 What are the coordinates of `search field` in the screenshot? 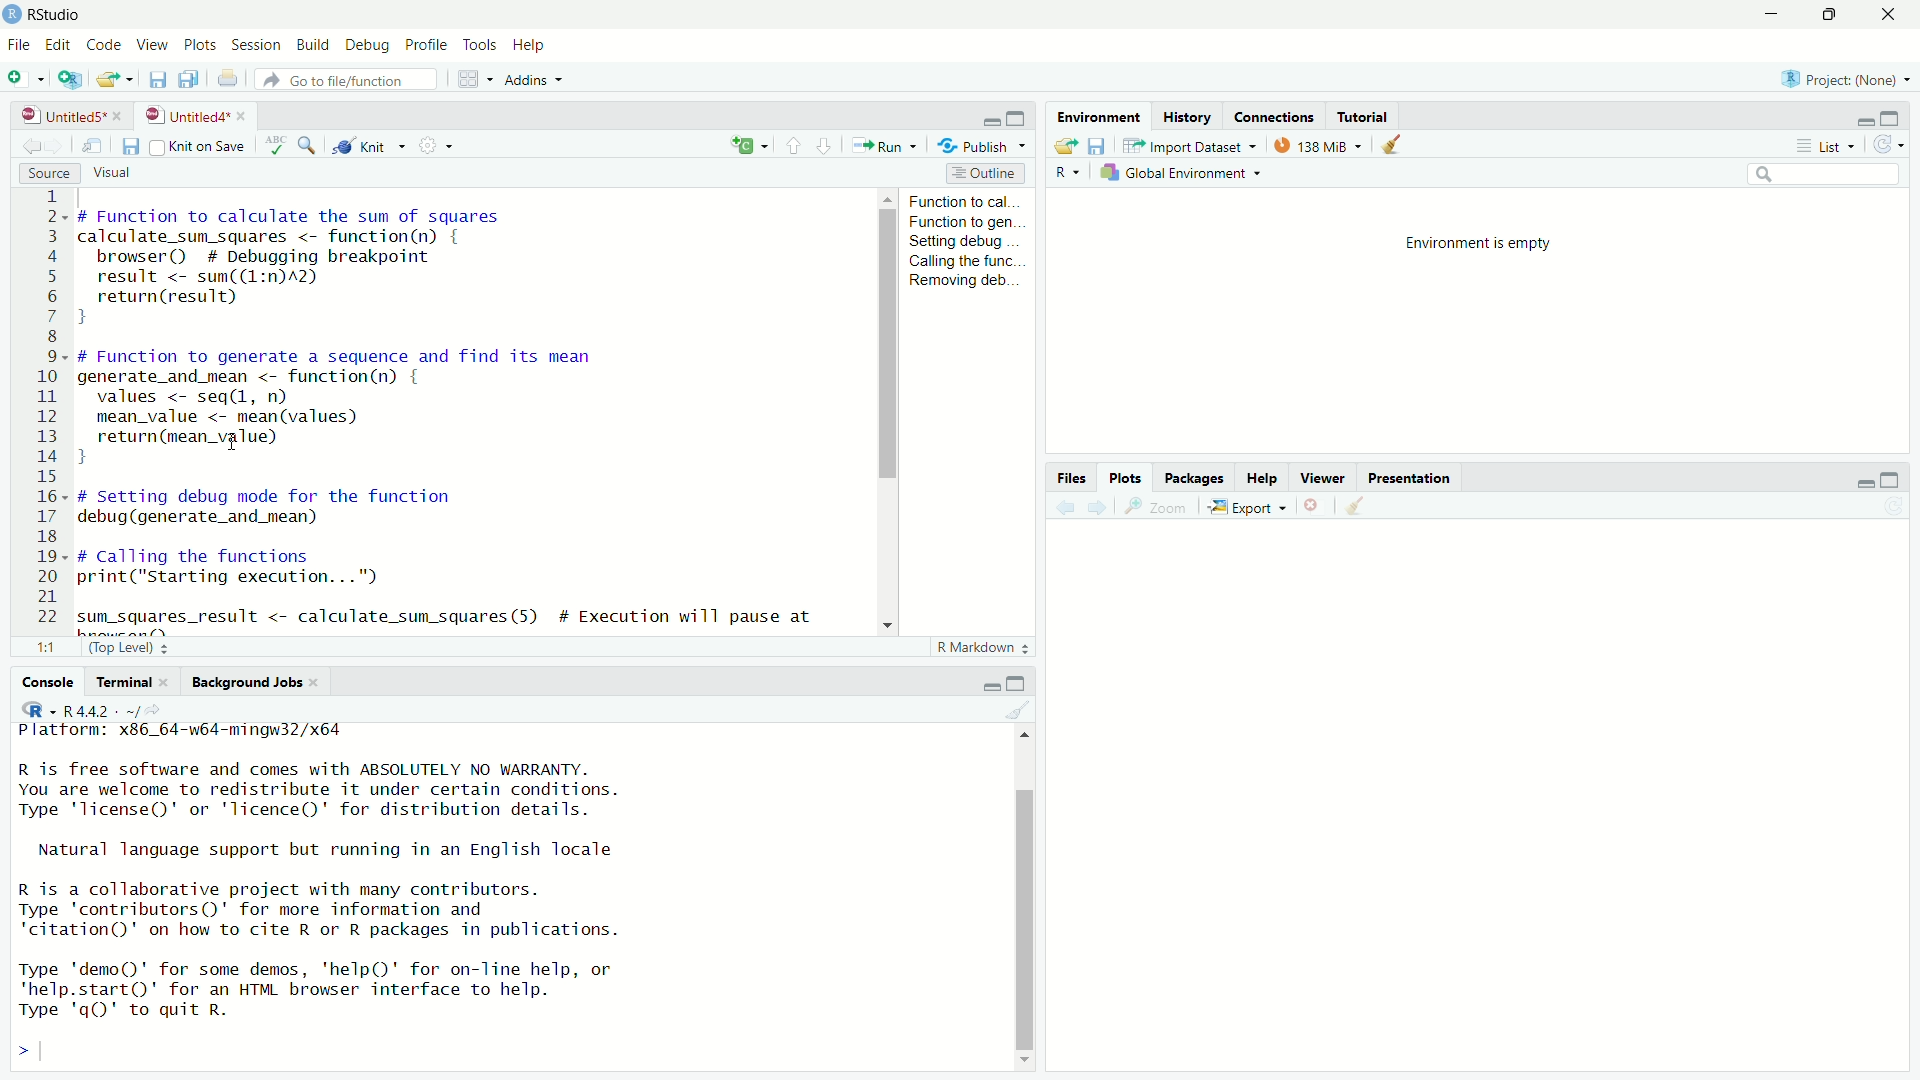 It's located at (1823, 175).